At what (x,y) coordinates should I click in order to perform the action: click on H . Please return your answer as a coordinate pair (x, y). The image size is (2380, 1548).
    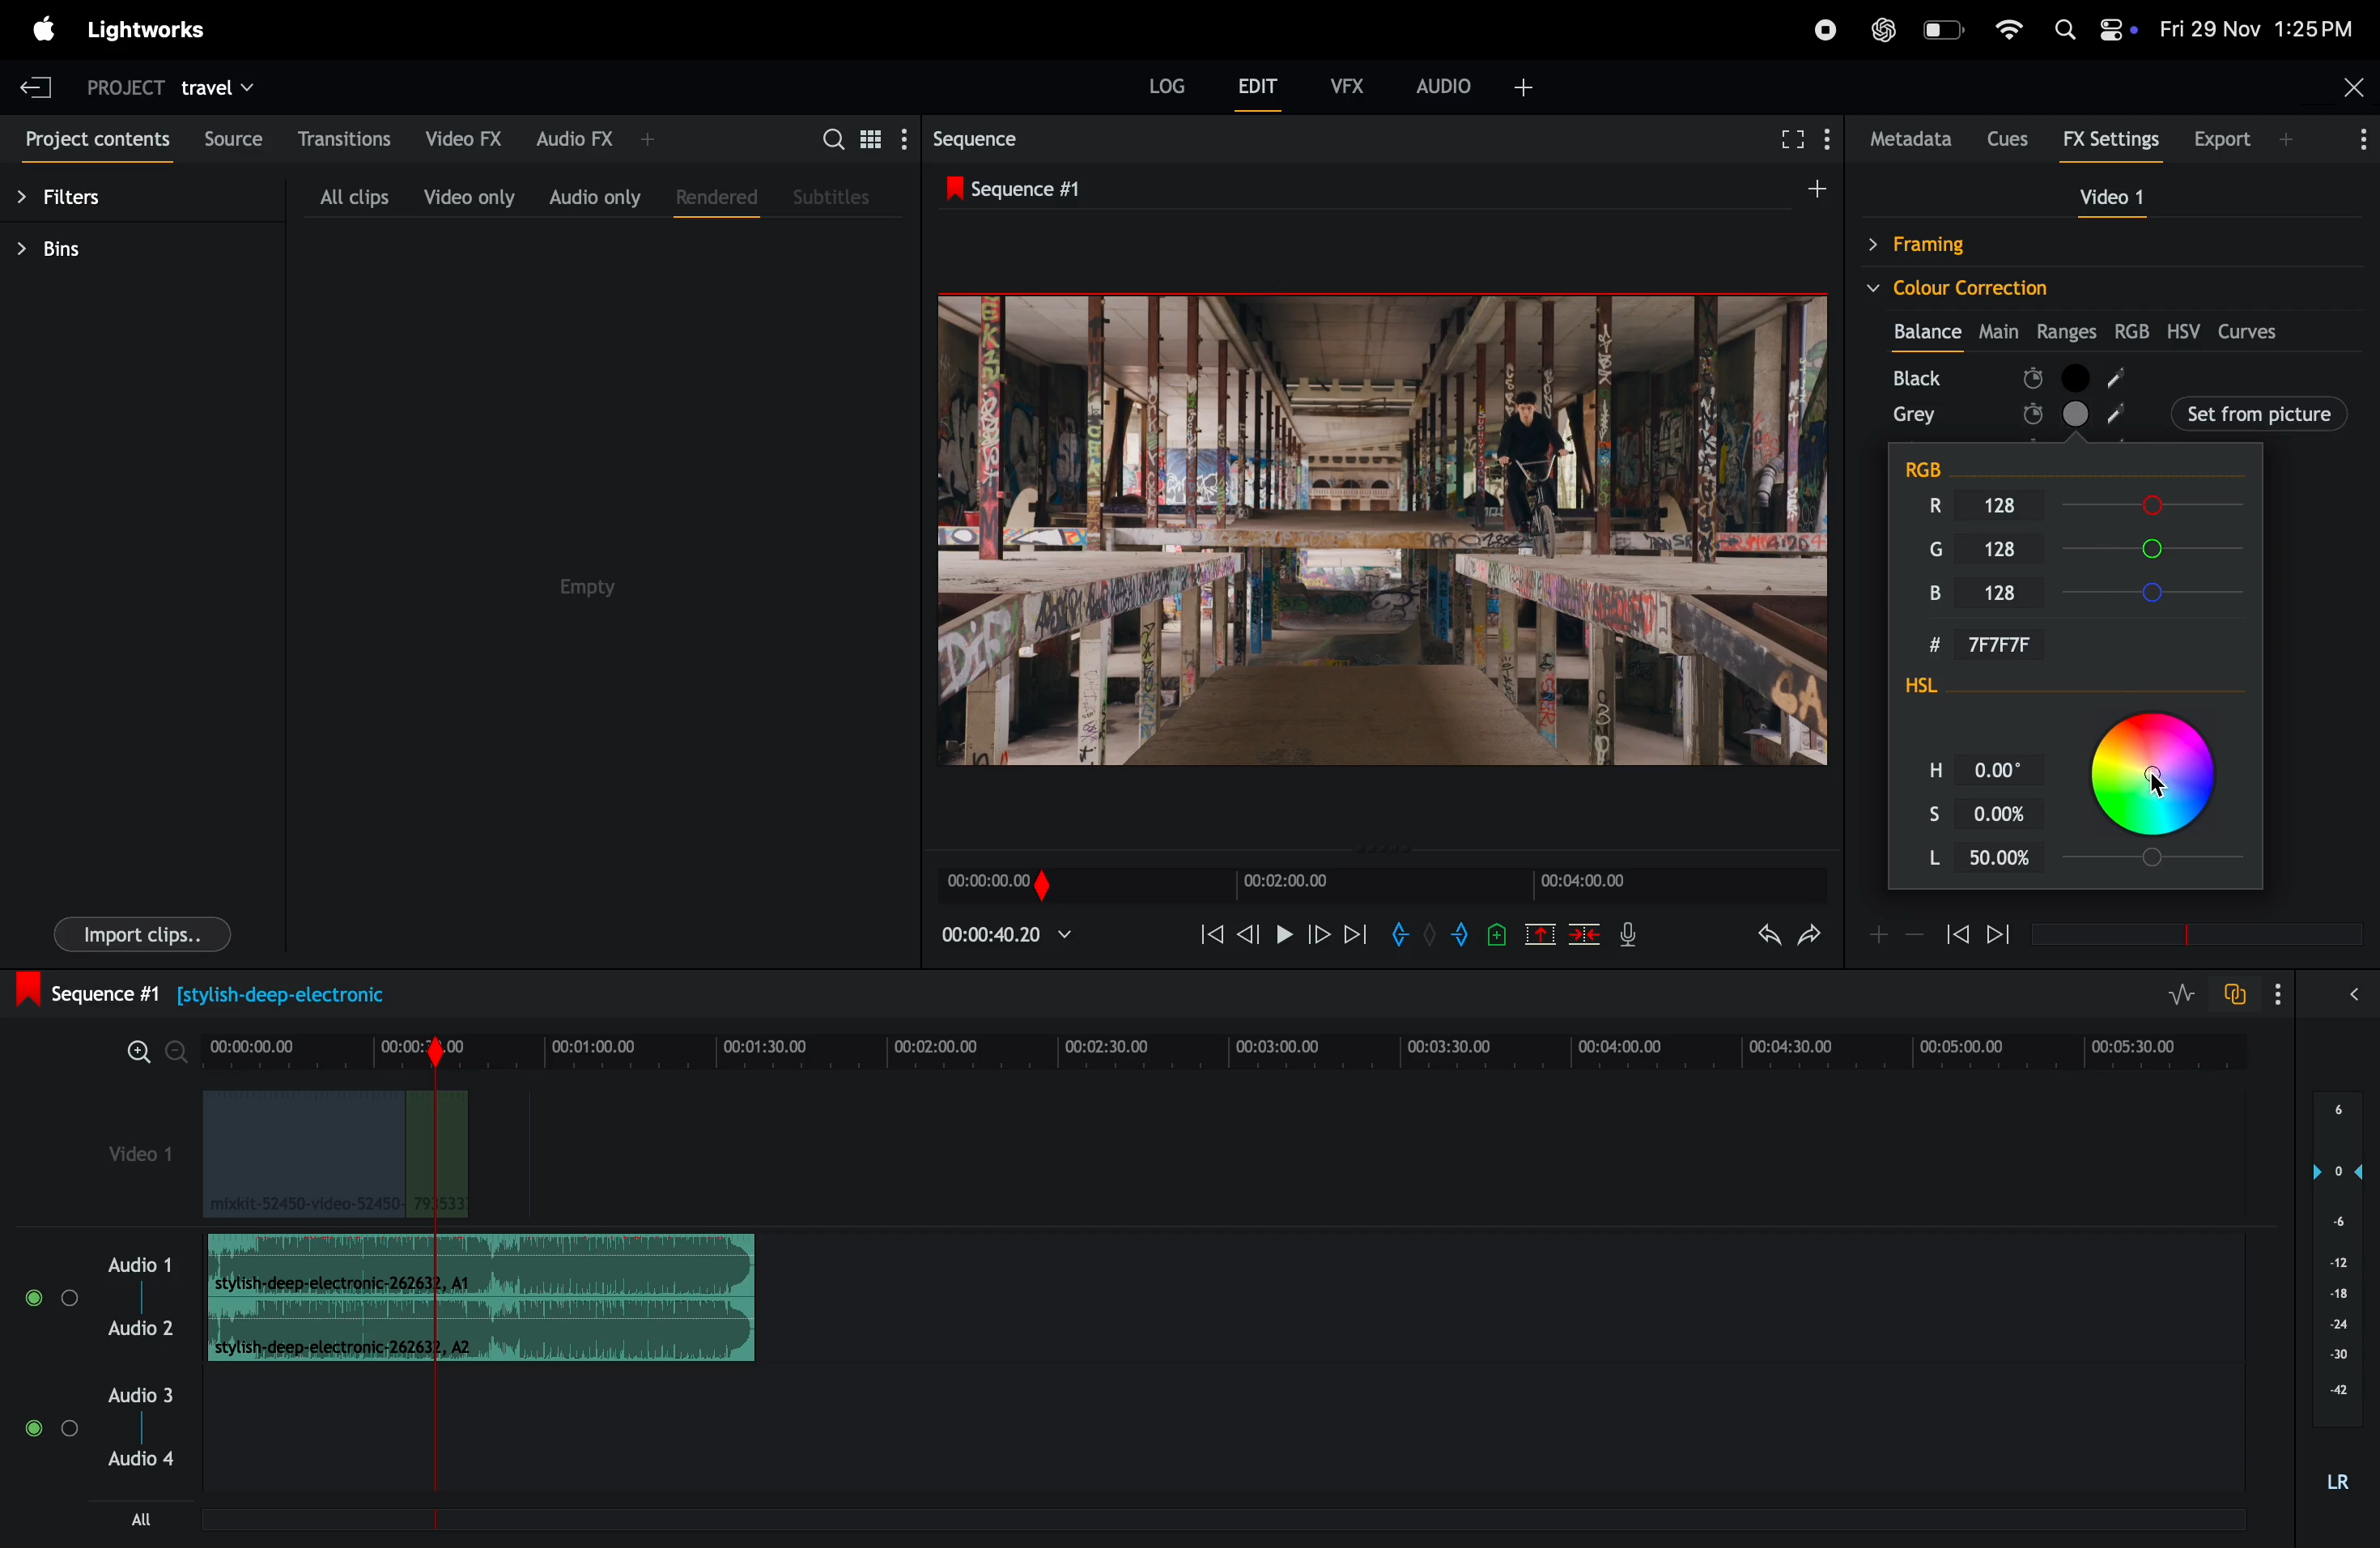
    Looking at the image, I should click on (1924, 766).